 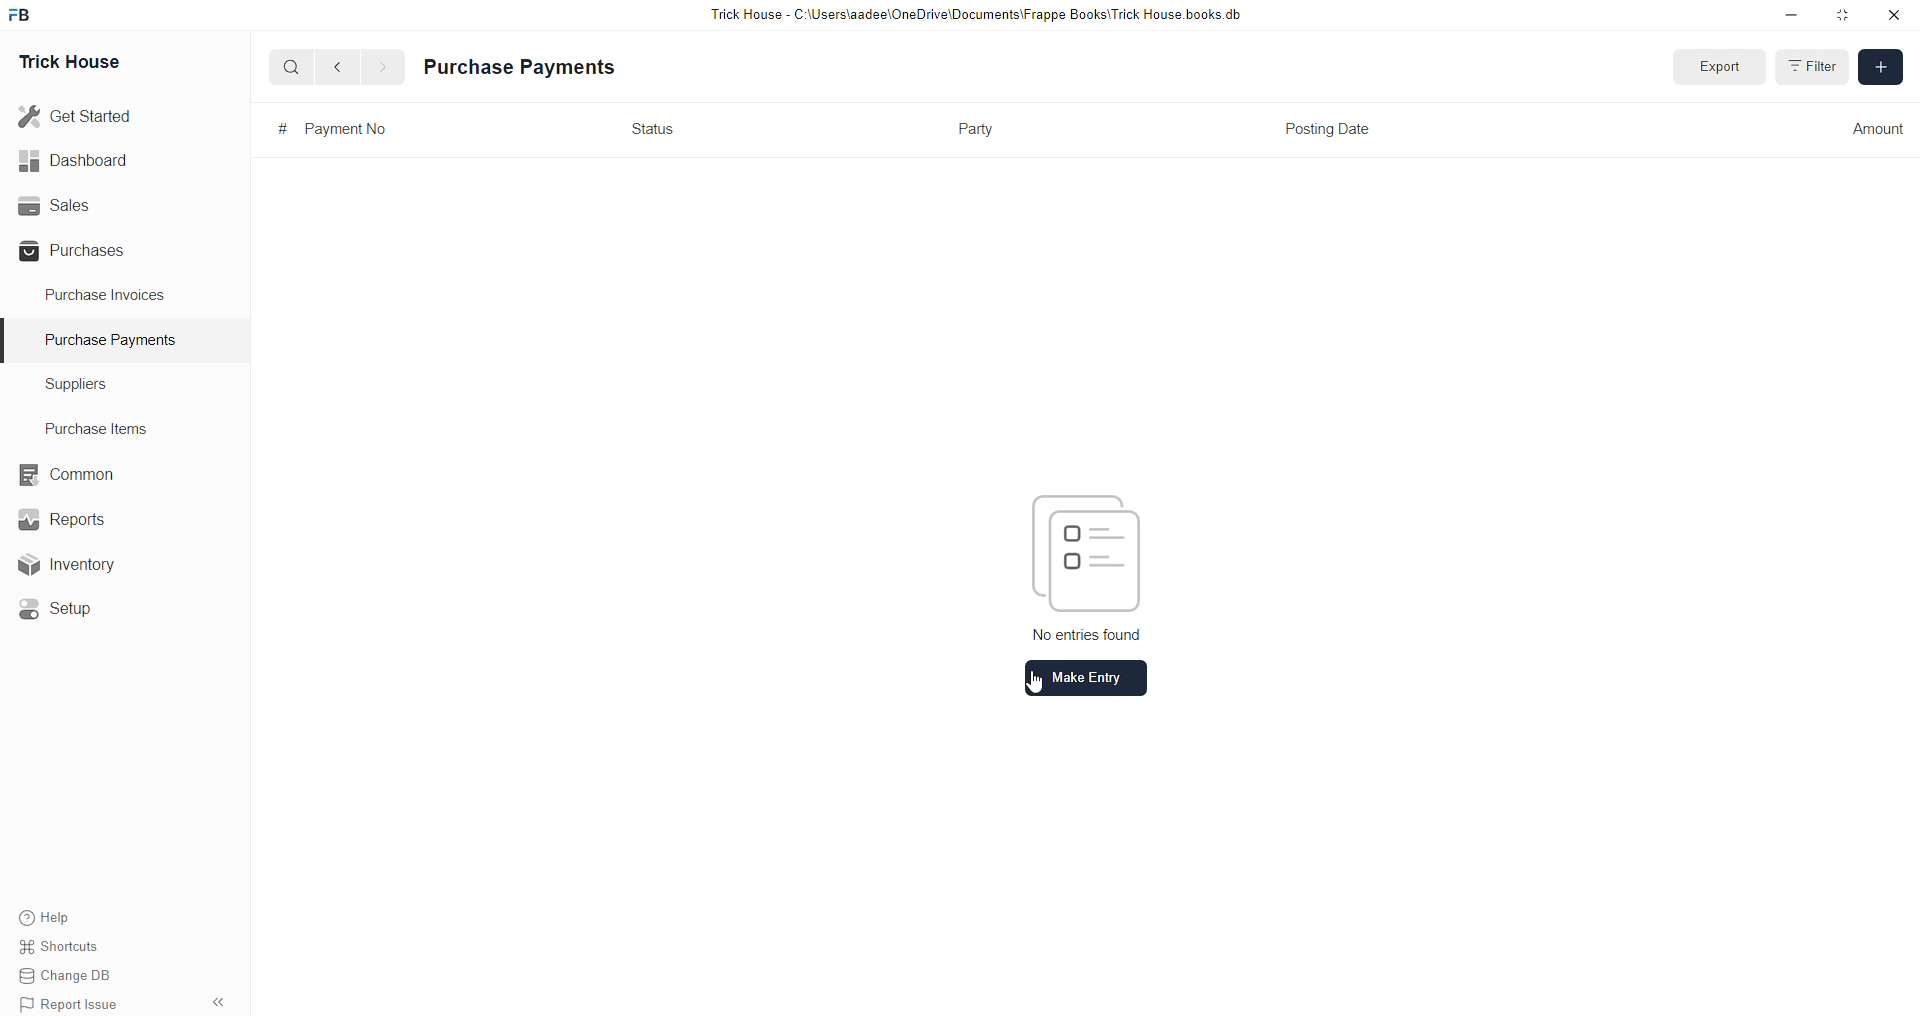 I want to click on Reports, so click(x=69, y=517).